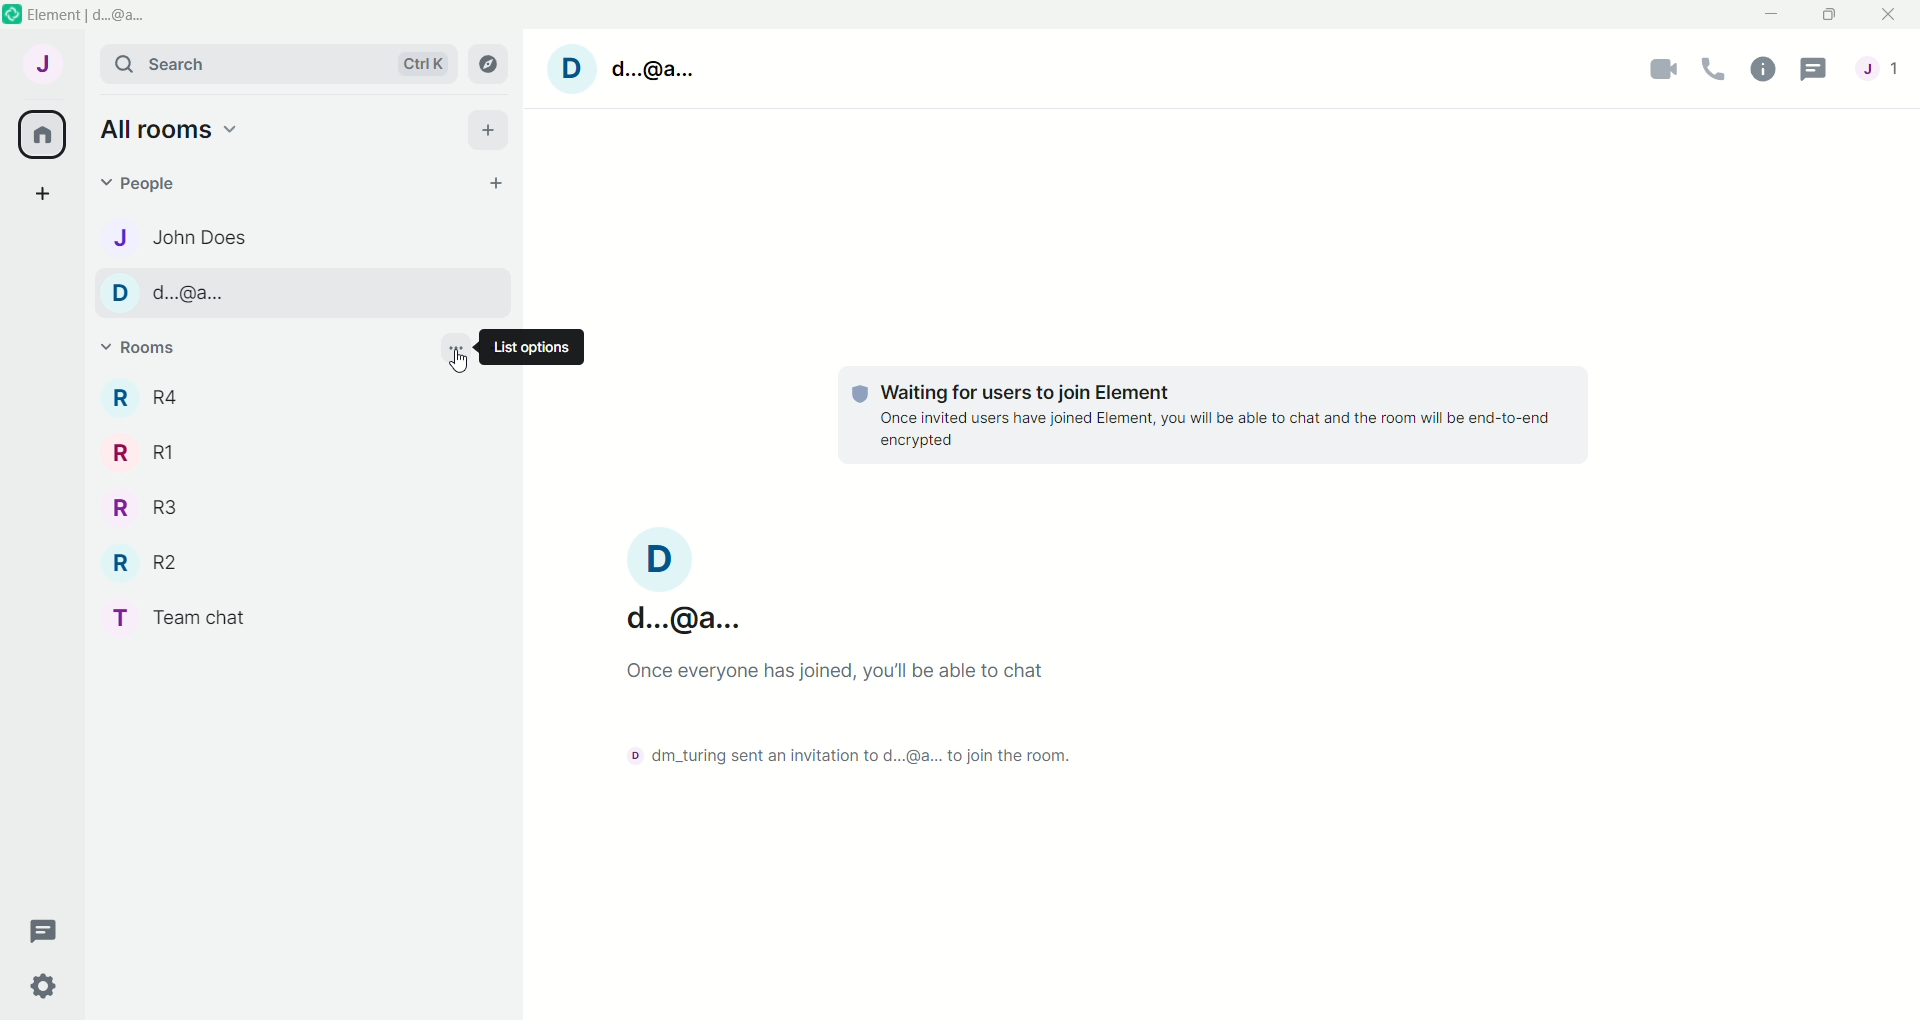 This screenshot has height=1020, width=1920. I want to click on User menu, so click(44, 61).